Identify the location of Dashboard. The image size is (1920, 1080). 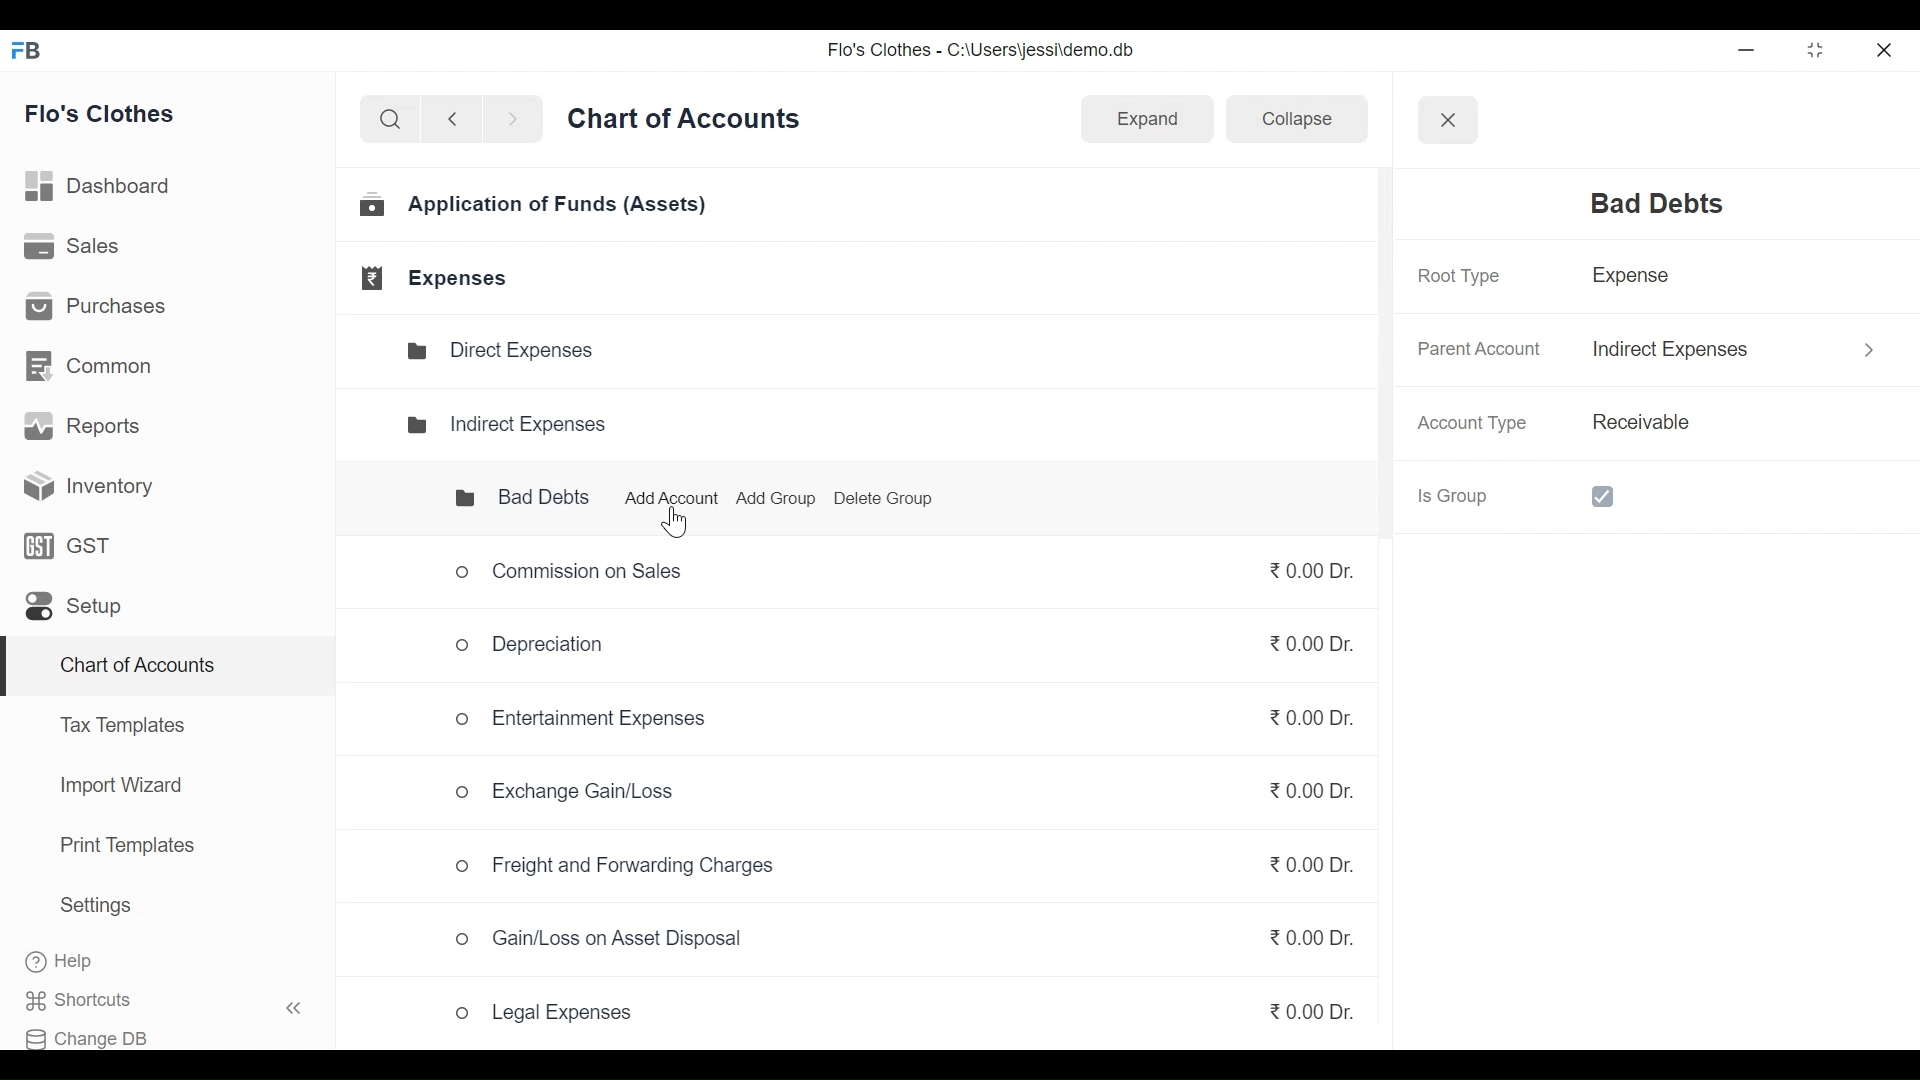
(107, 186).